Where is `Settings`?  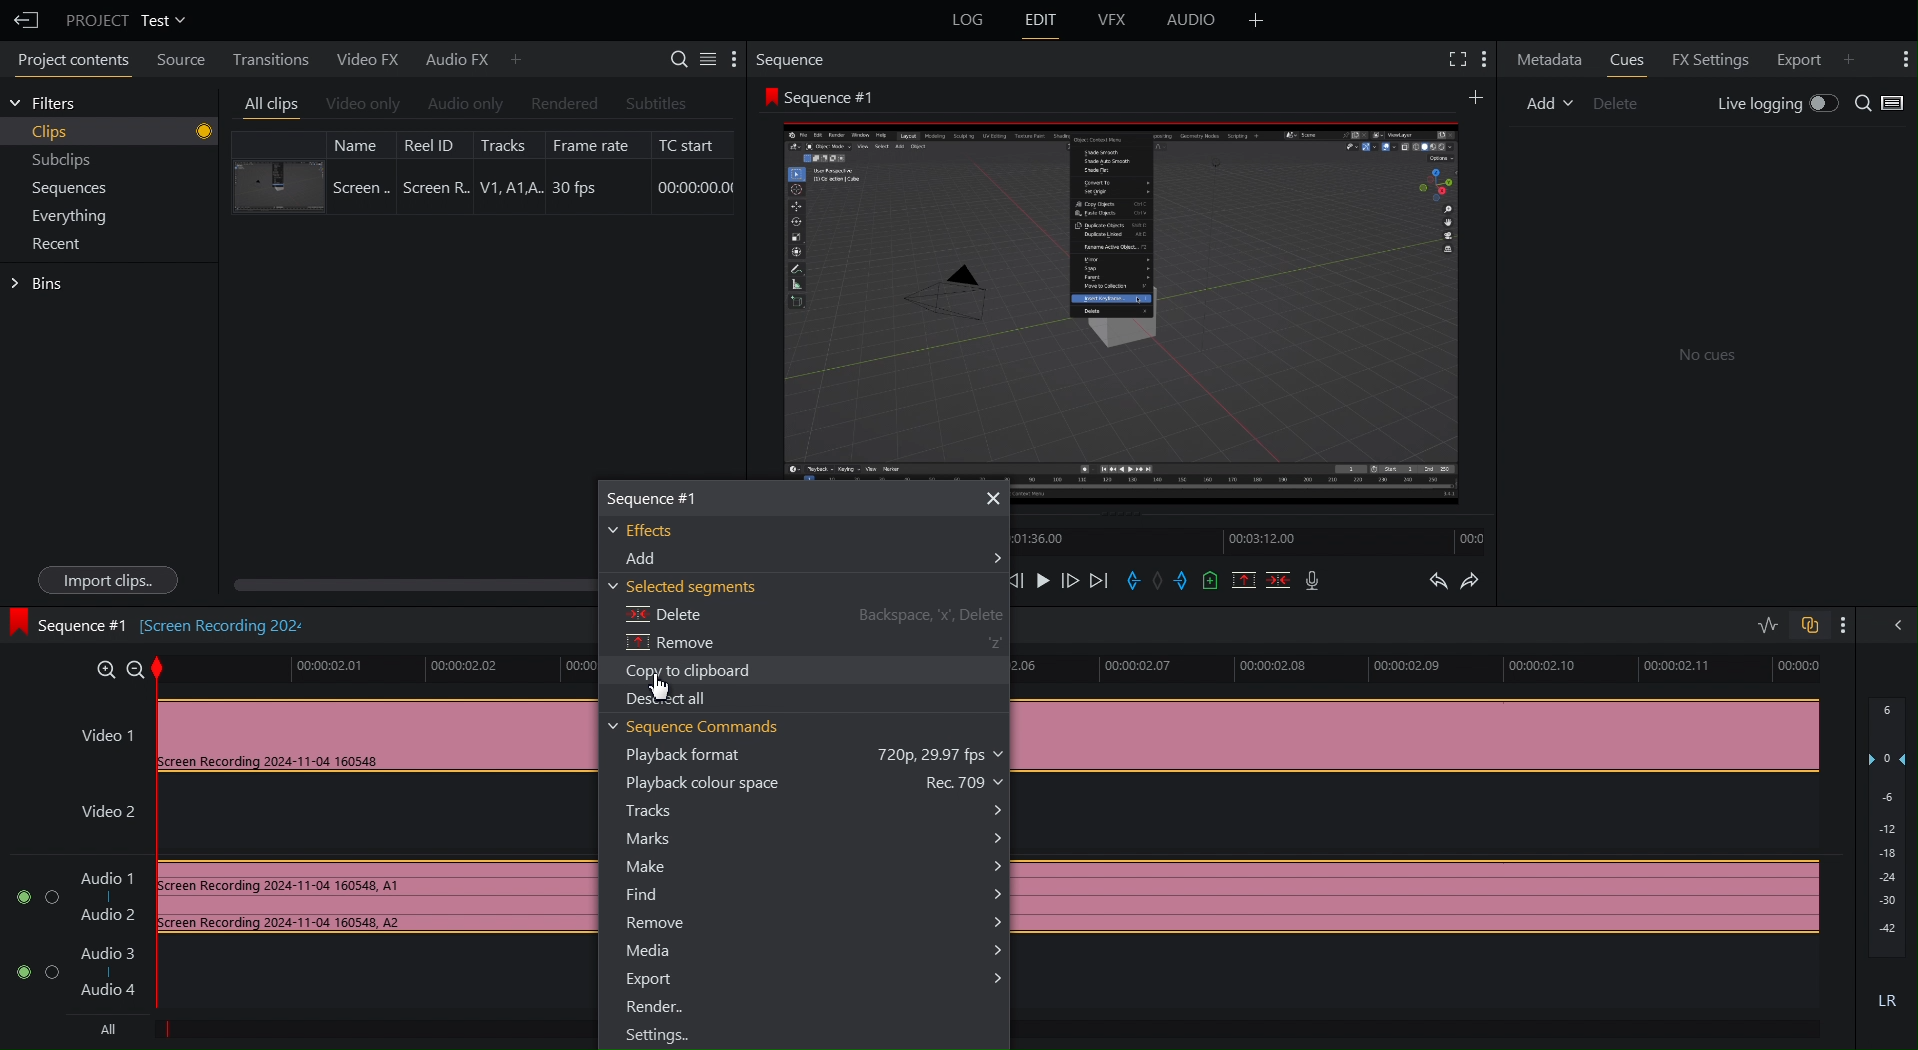 Settings is located at coordinates (657, 1035).